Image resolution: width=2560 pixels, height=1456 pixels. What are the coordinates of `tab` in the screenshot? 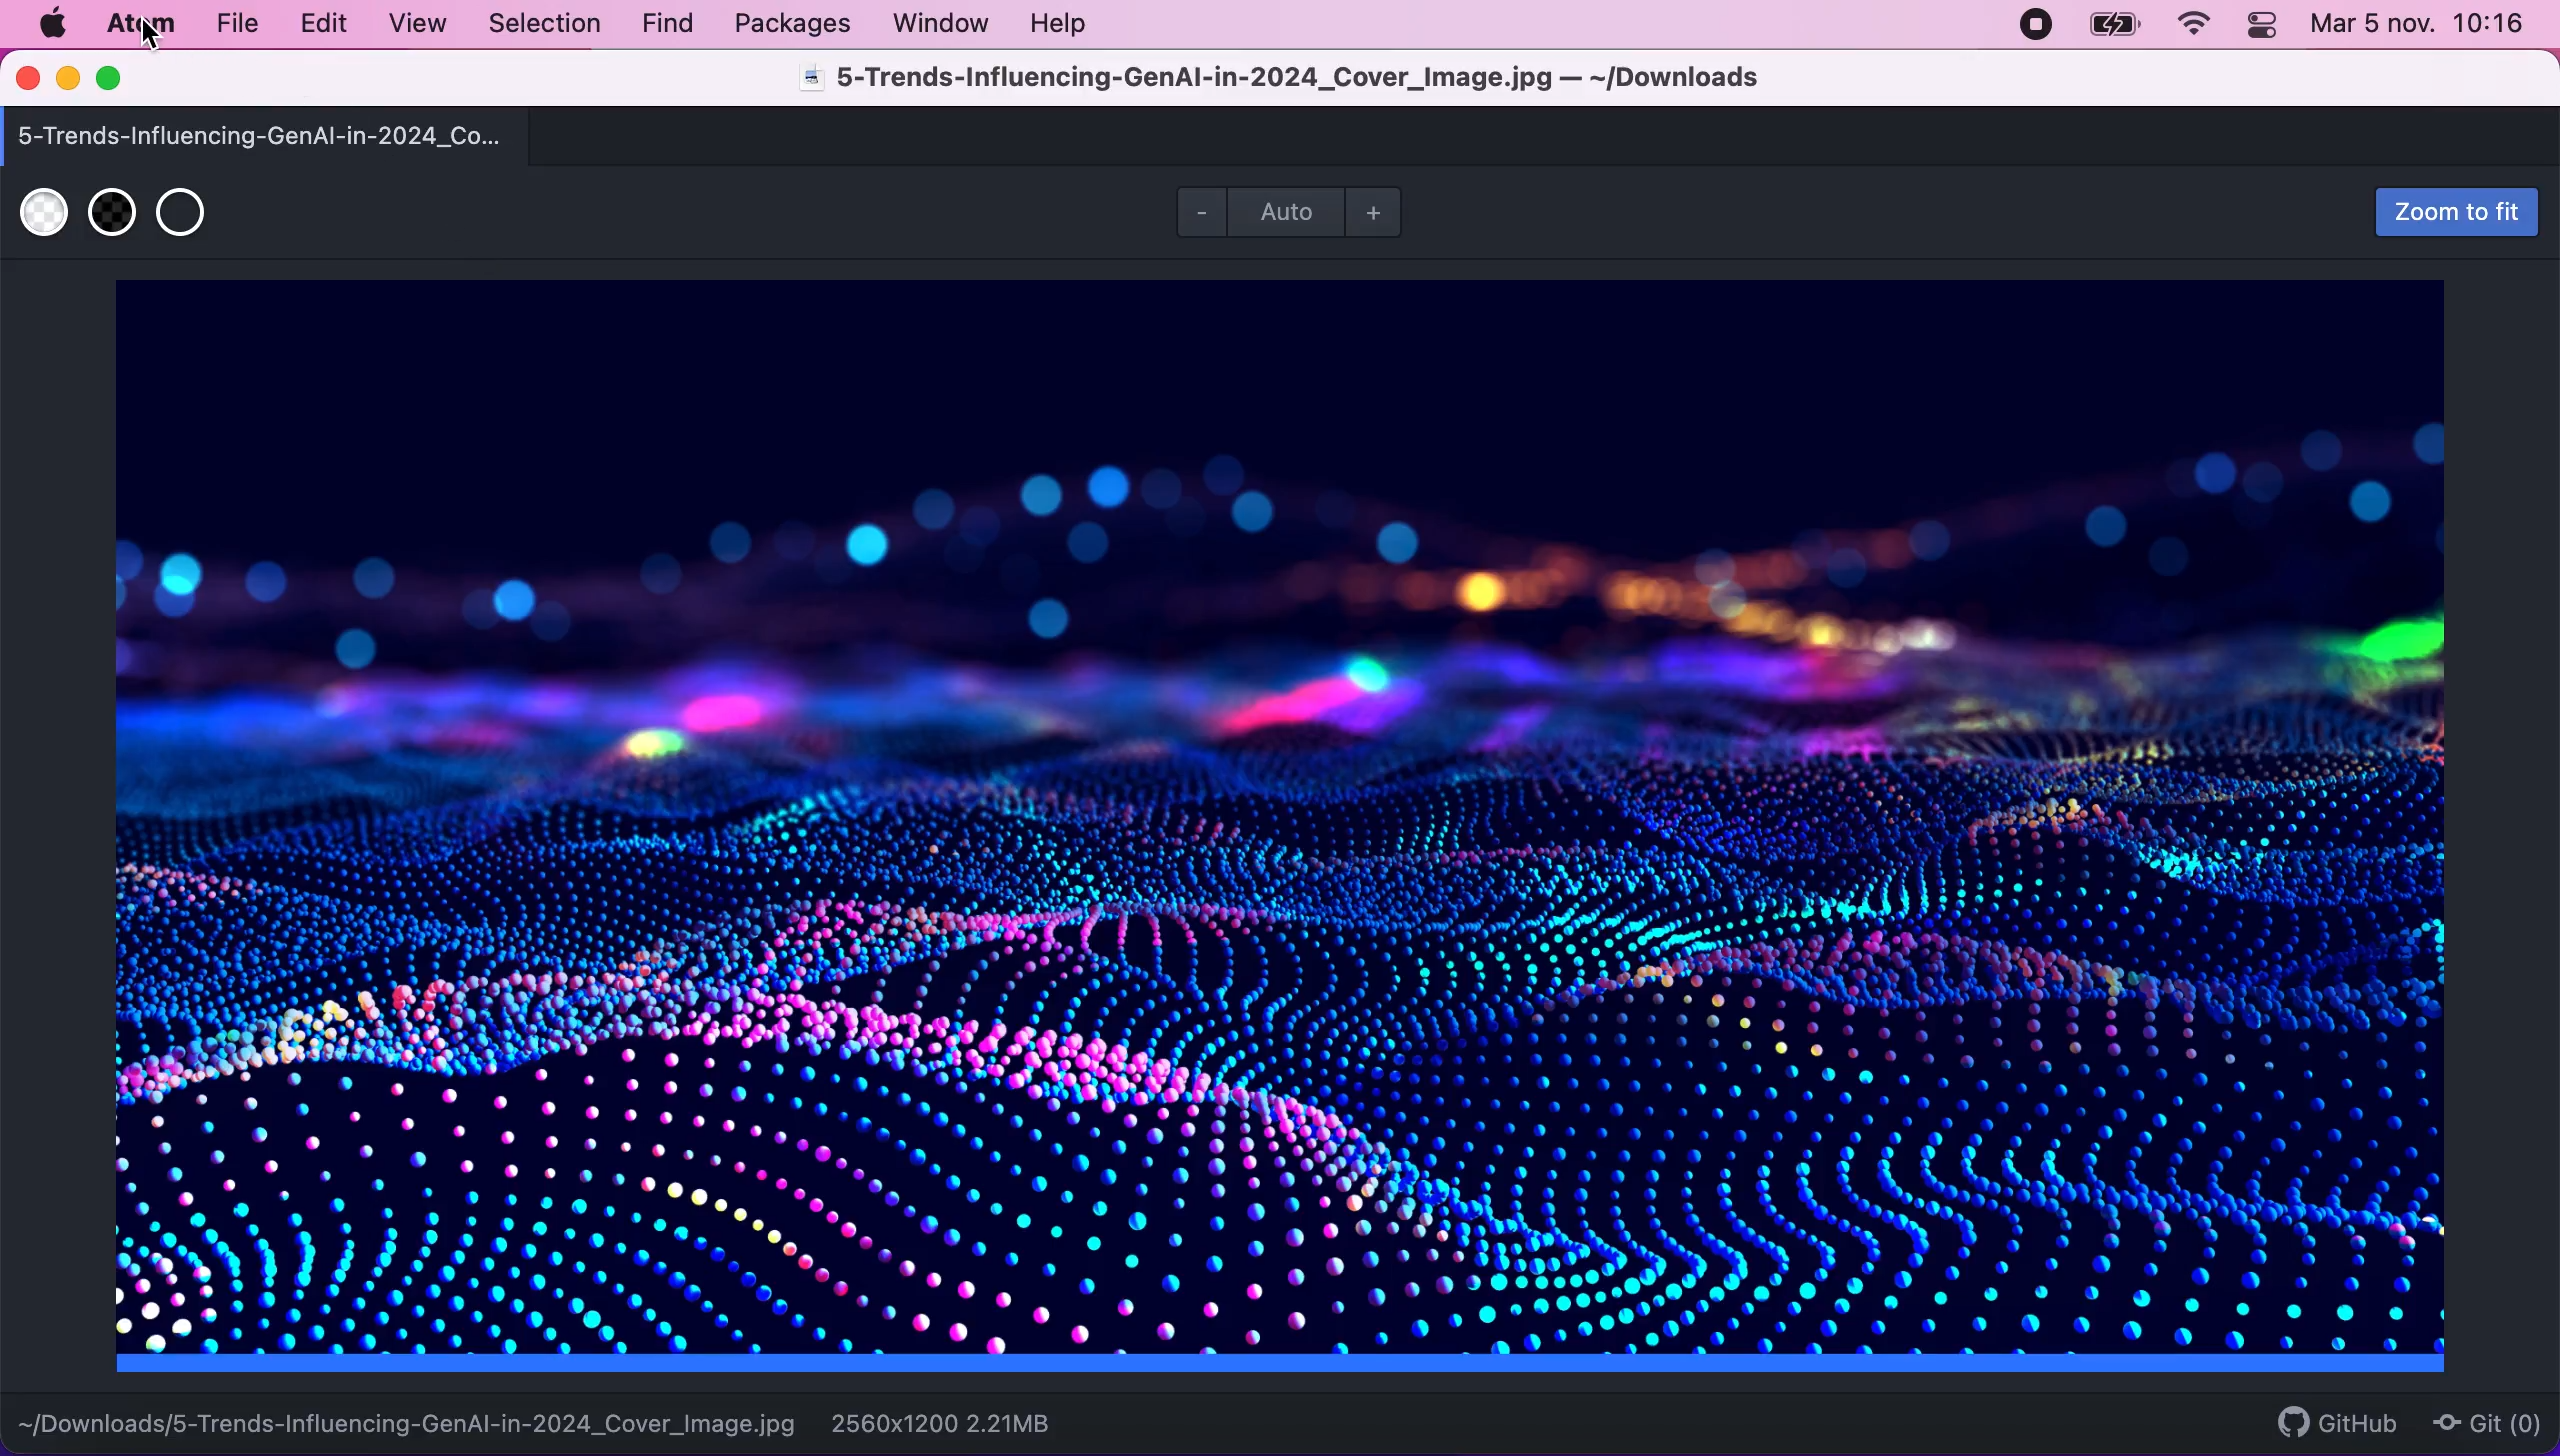 It's located at (288, 135).